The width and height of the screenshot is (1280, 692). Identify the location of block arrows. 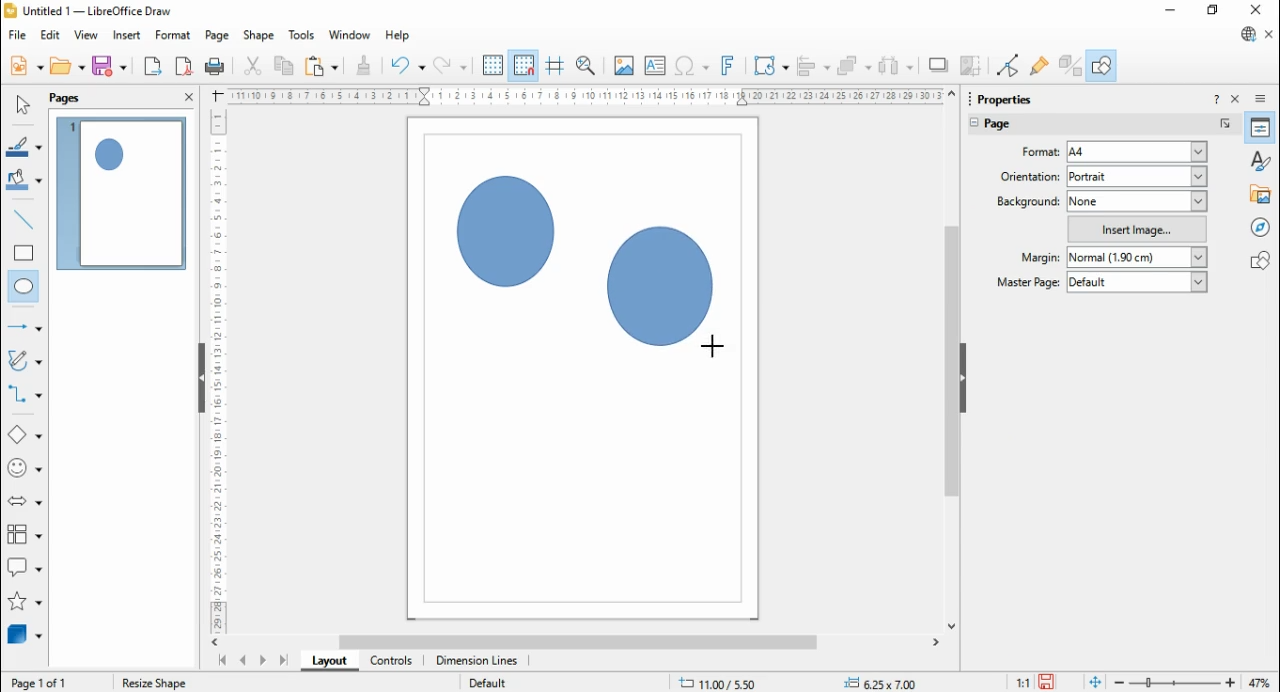
(27, 503).